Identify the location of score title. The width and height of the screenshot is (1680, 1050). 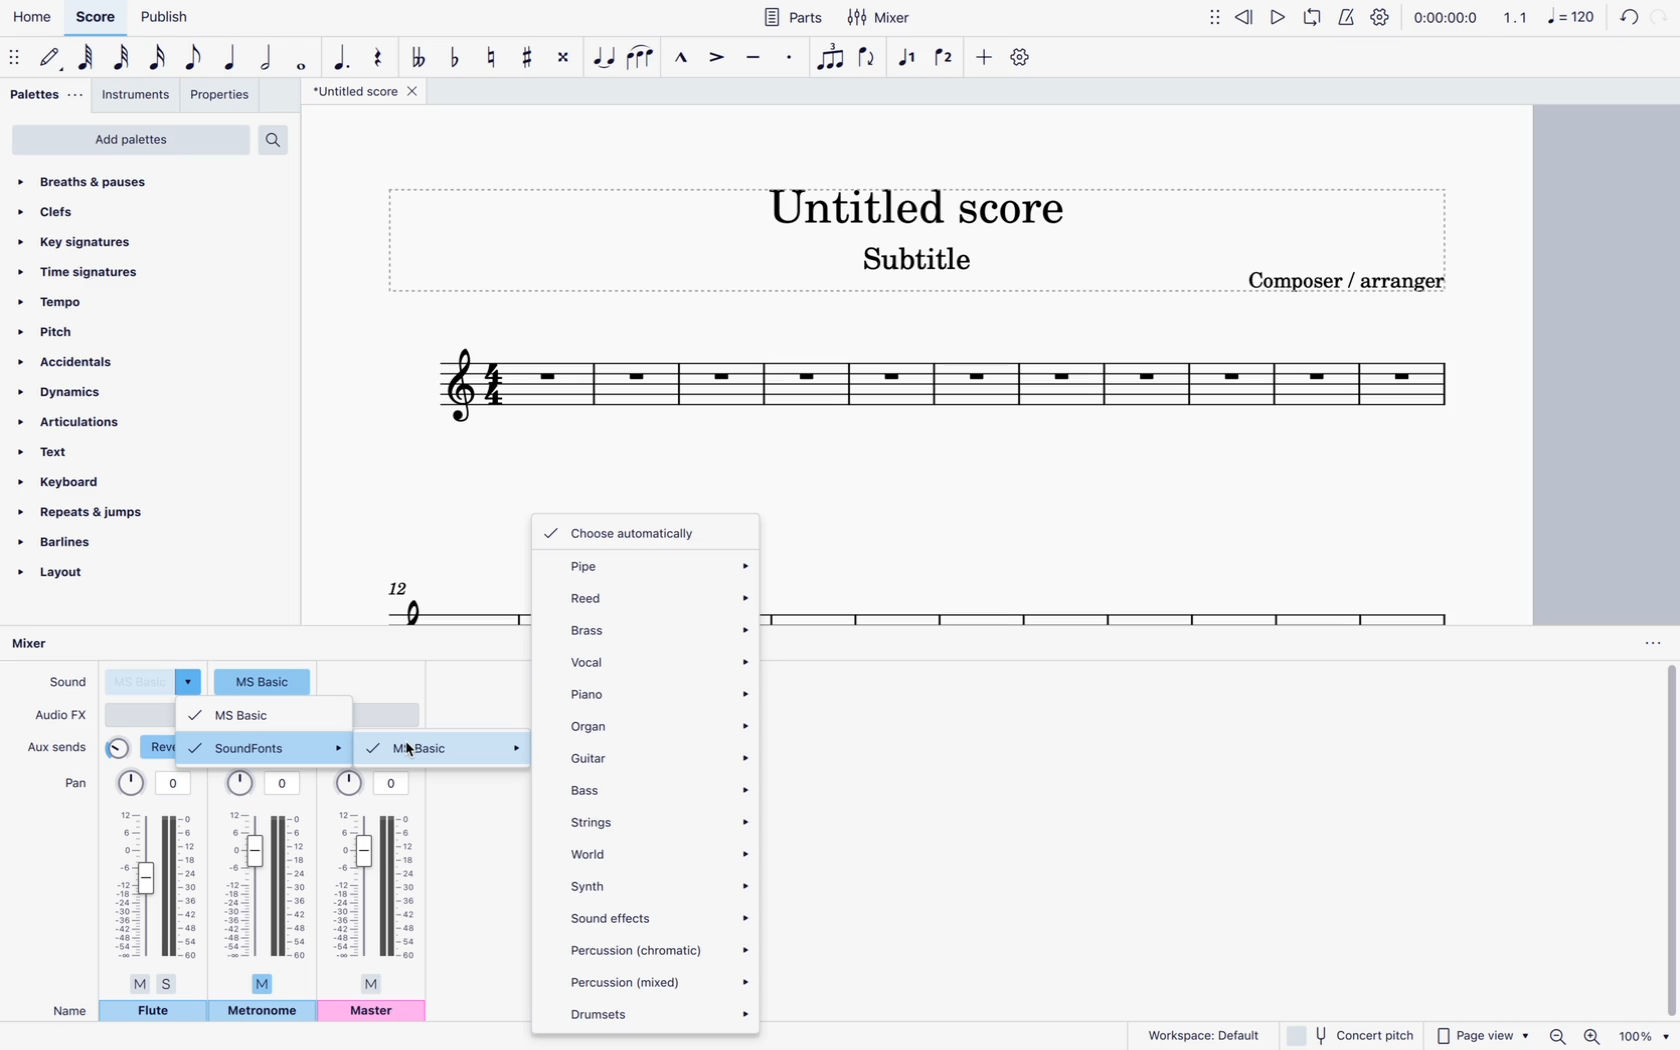
(914, 202).